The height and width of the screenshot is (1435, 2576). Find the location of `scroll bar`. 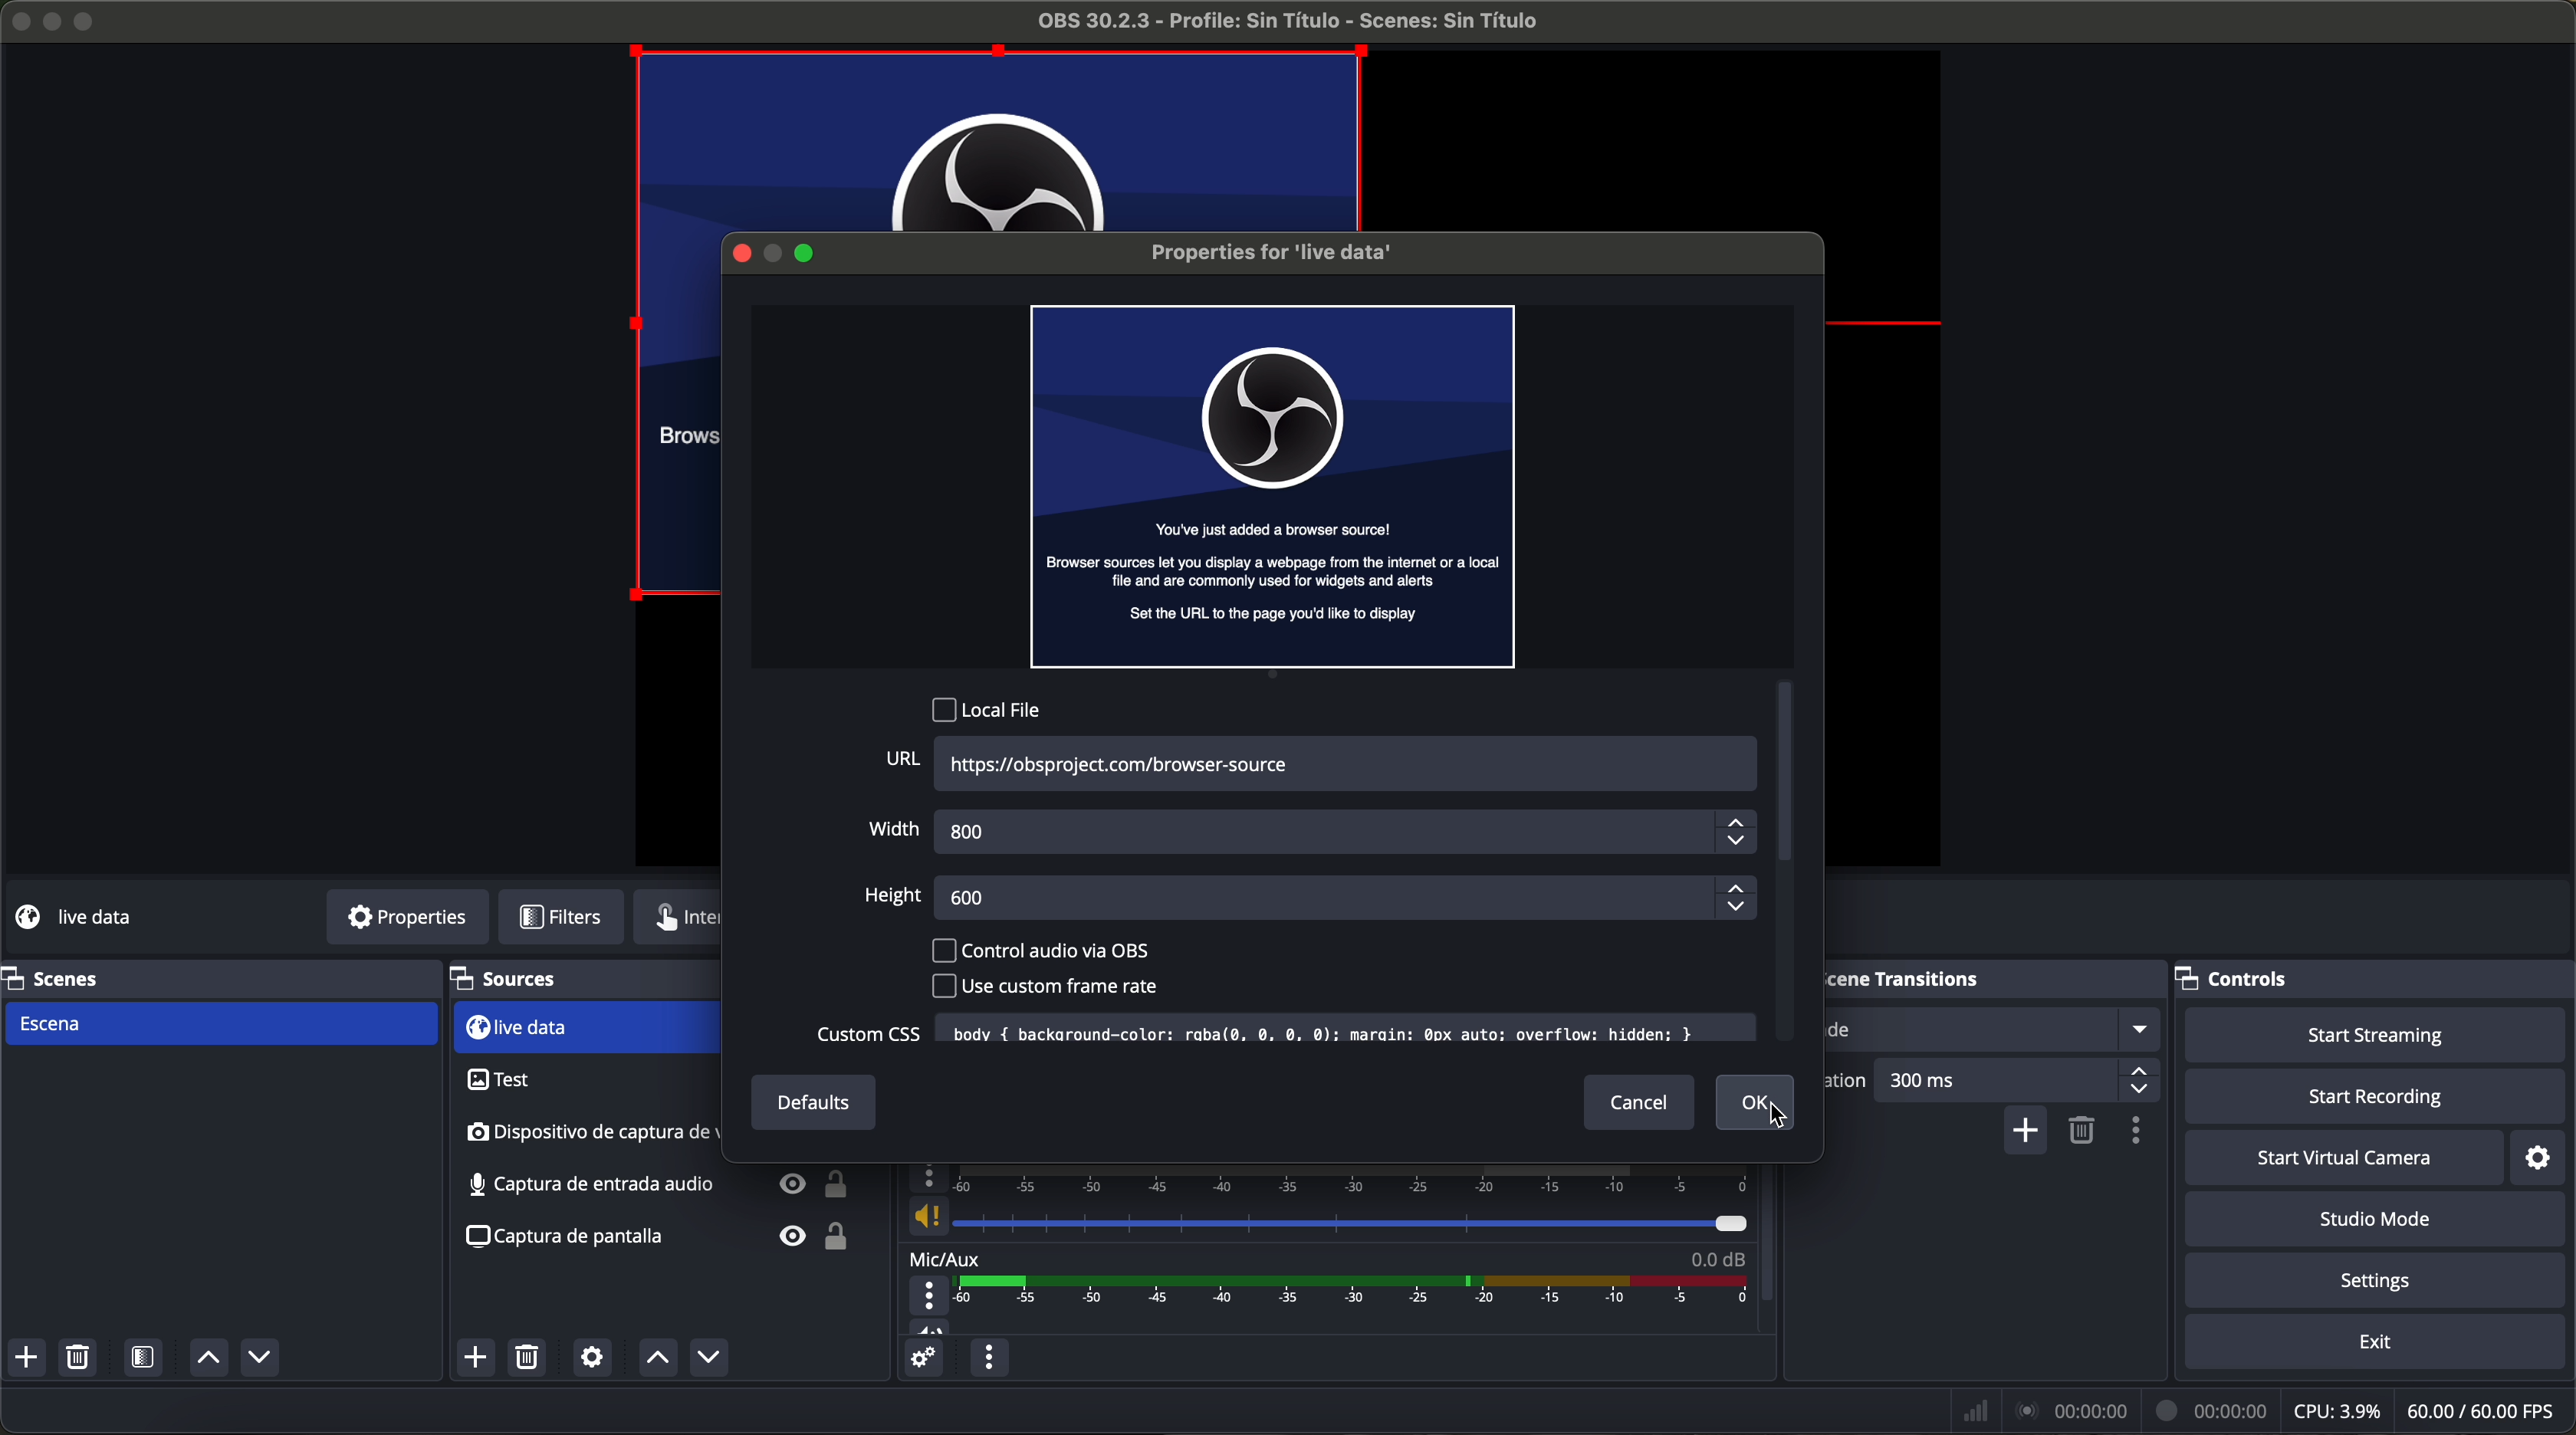

scroll bar is located at coordinates (1789, 862).